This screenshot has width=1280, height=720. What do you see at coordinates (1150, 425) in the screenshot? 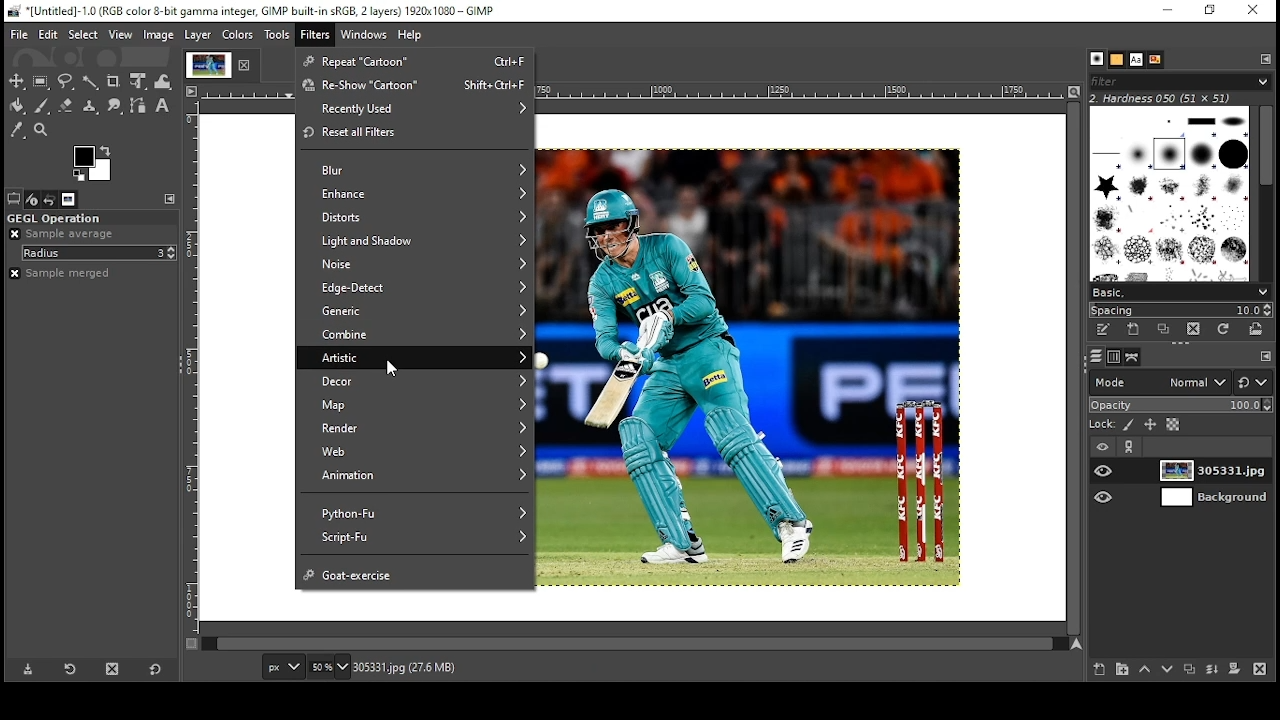
I see `lock position and size` at bounding box center [1150, 425].